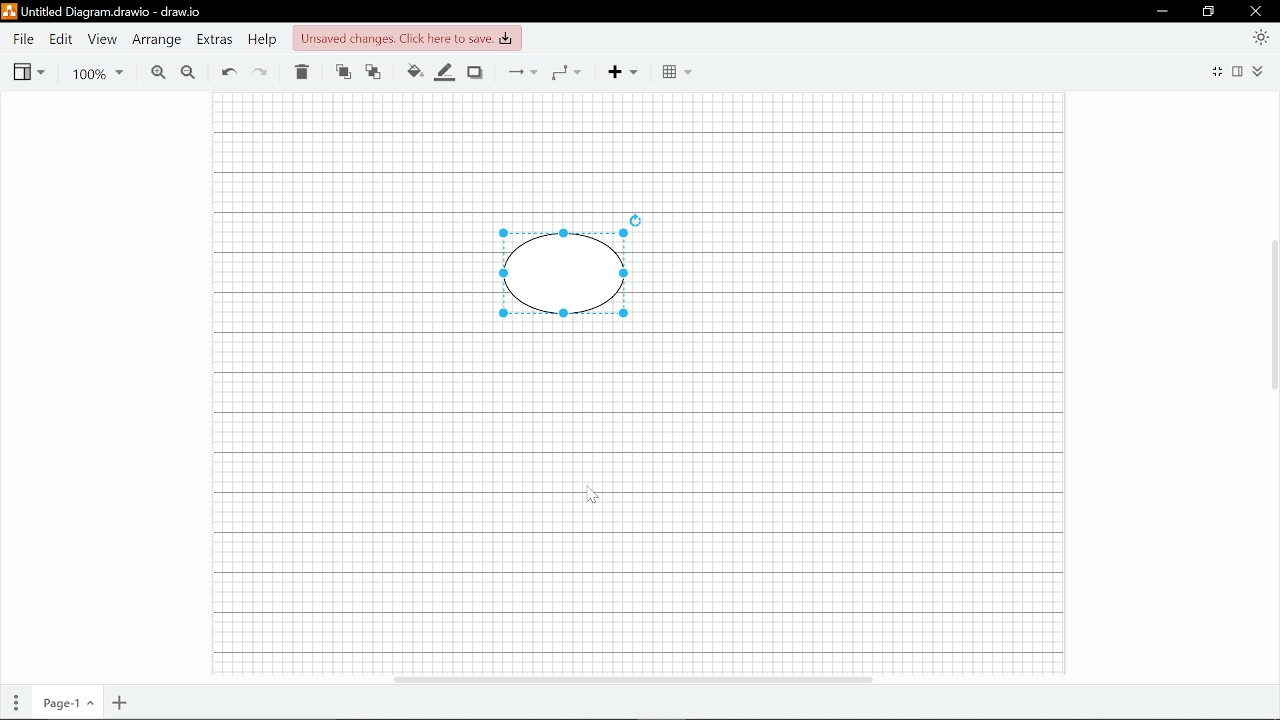 This screenshot has width=1280, height=720. Describe the element at coordinates (69, 704) in the screenshot. I see `Current page` at that location.